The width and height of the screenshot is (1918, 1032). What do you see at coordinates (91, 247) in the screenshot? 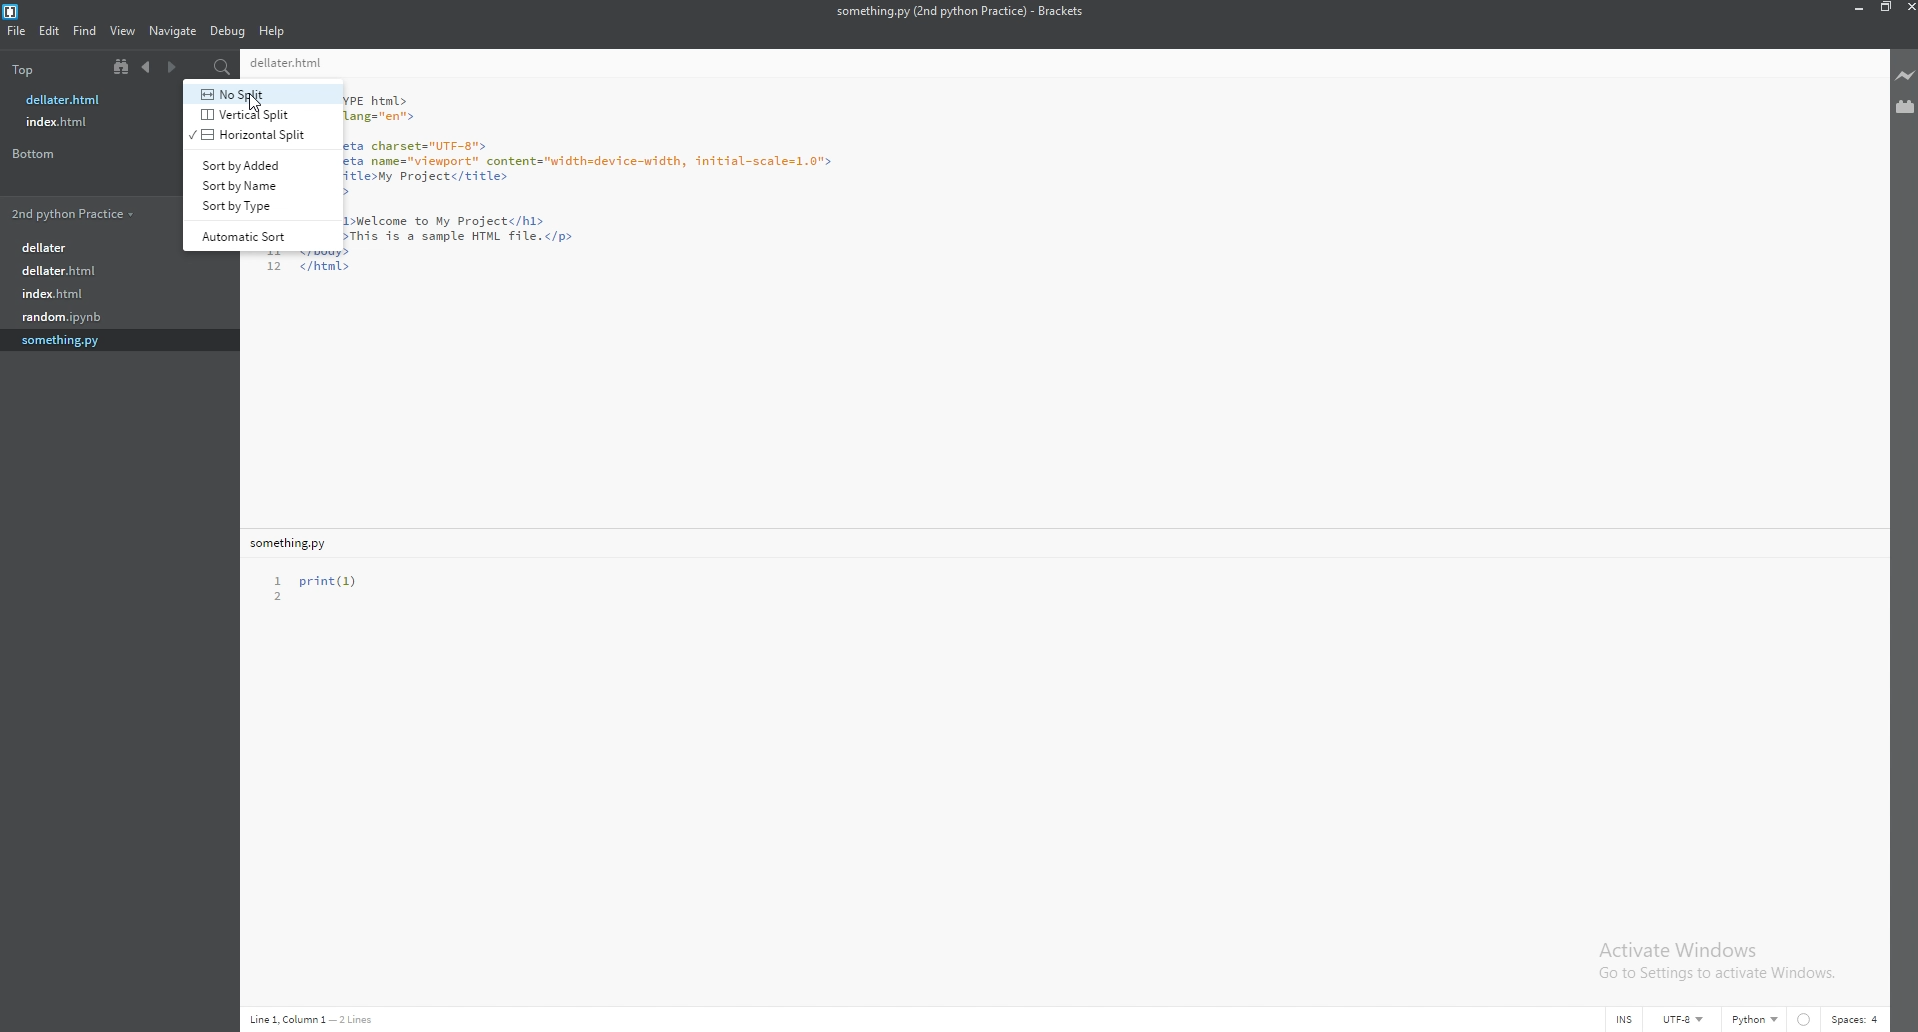
I see `file` at bounding box center [91, 247].